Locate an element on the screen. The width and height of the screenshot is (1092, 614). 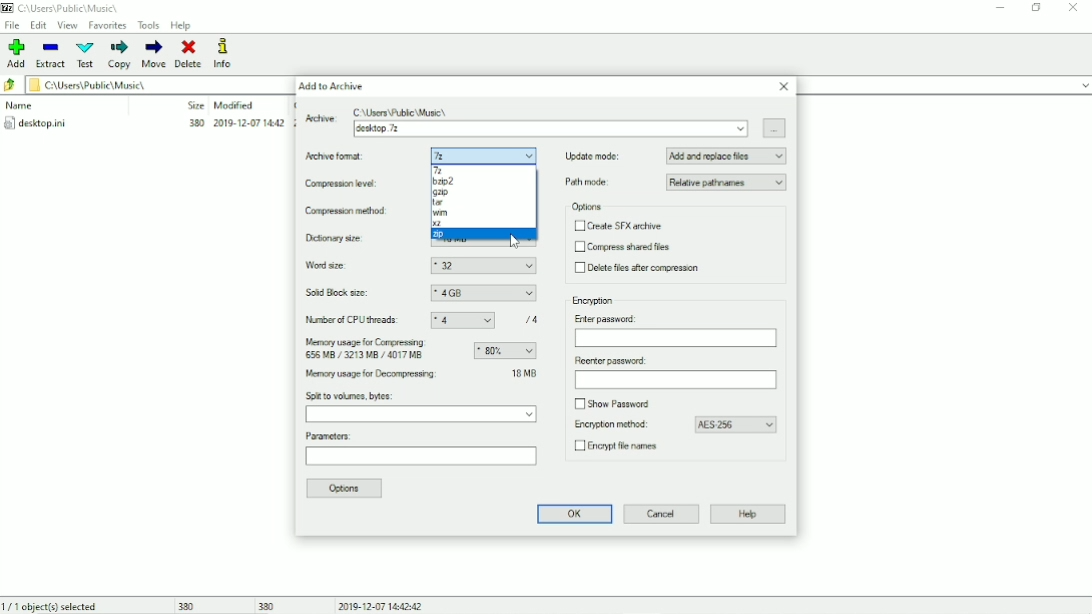
Favorites is located at coordinates (107, 26).